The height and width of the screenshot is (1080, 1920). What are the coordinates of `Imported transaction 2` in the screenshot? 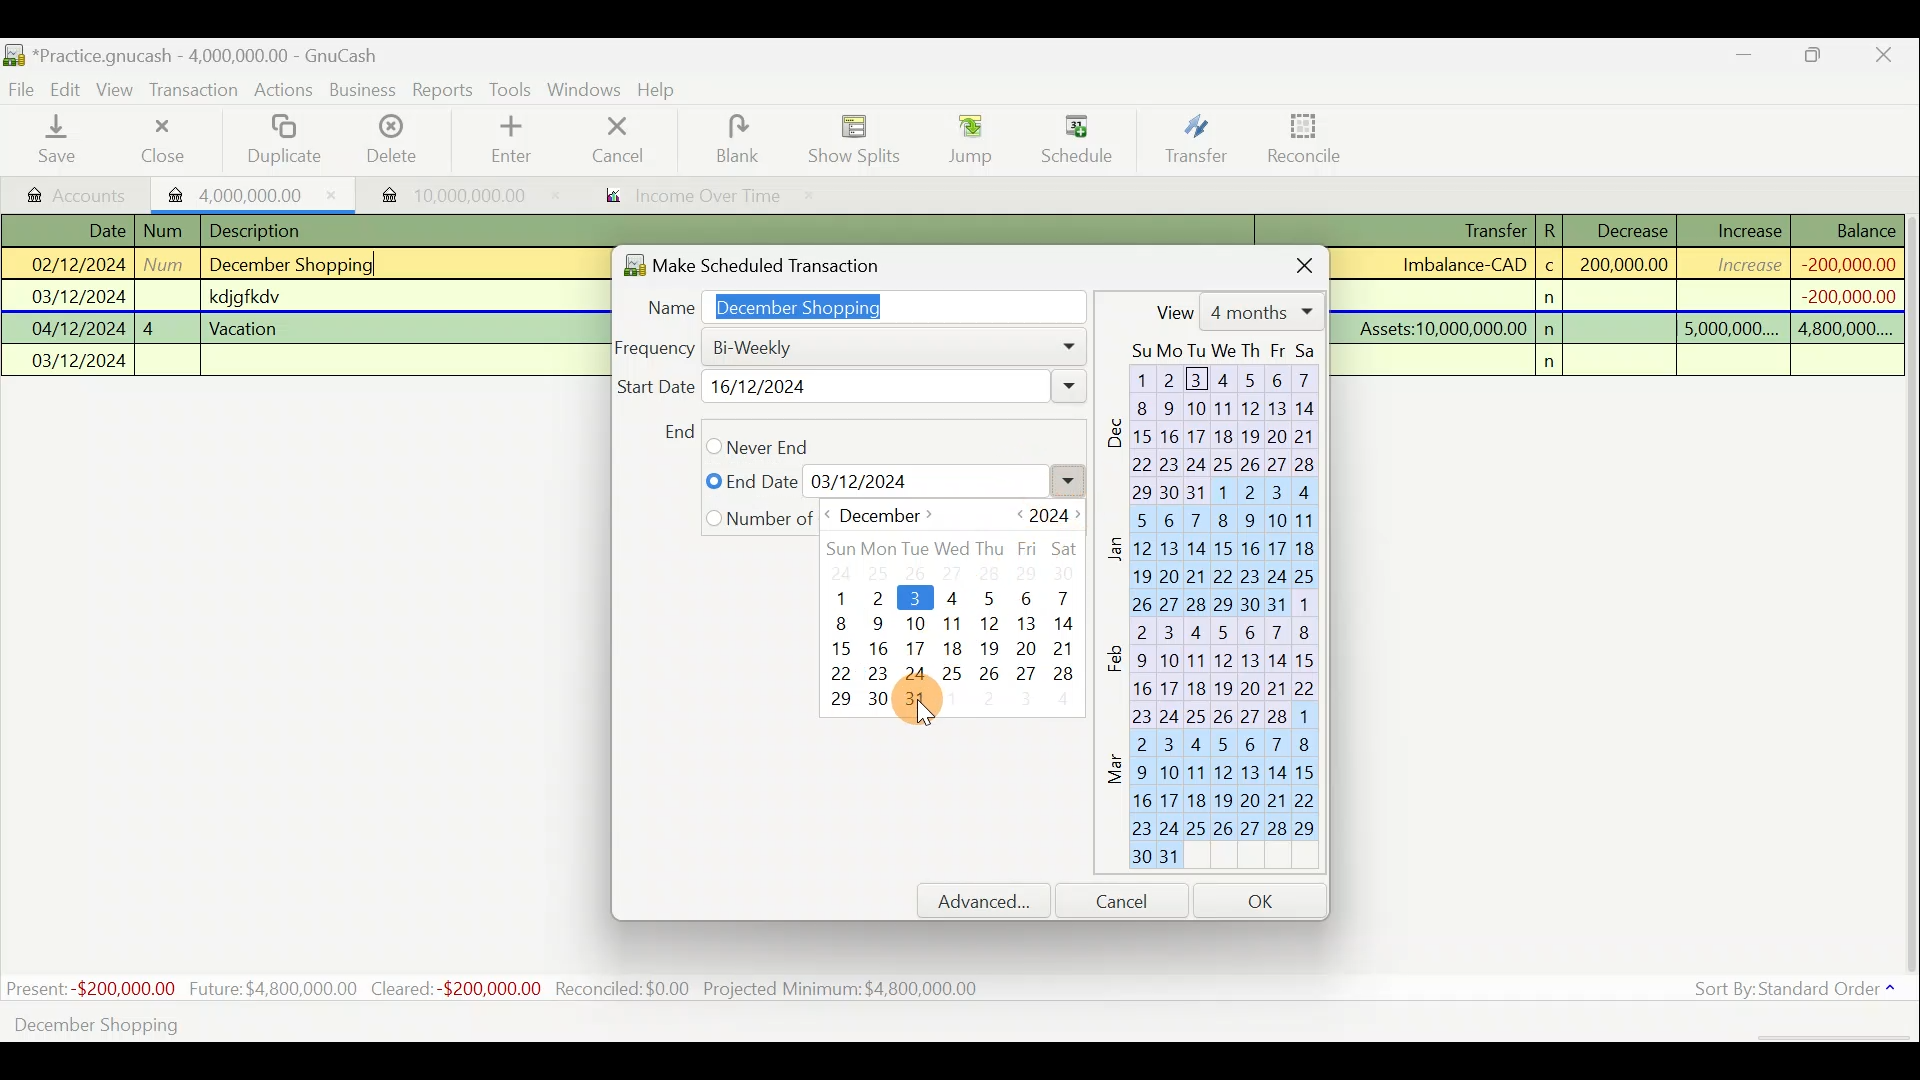 It's located at (447, 195).